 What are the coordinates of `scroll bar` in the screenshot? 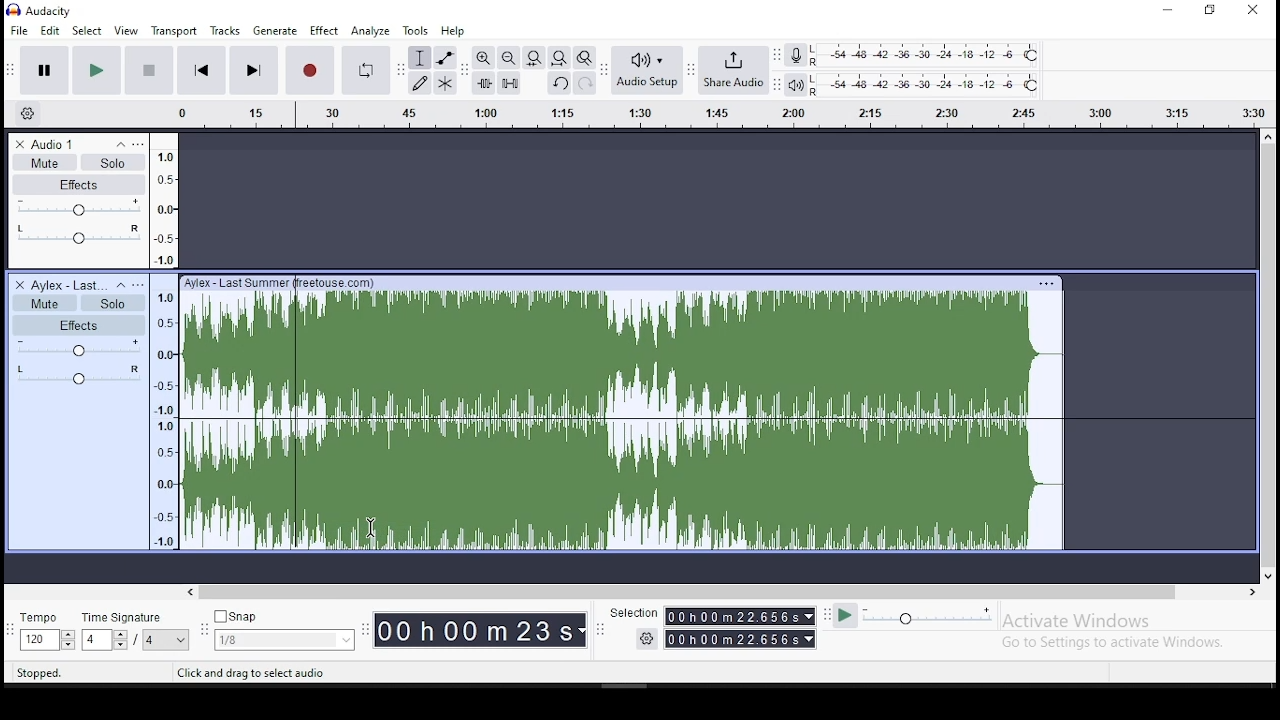 It's located at (723, 591).